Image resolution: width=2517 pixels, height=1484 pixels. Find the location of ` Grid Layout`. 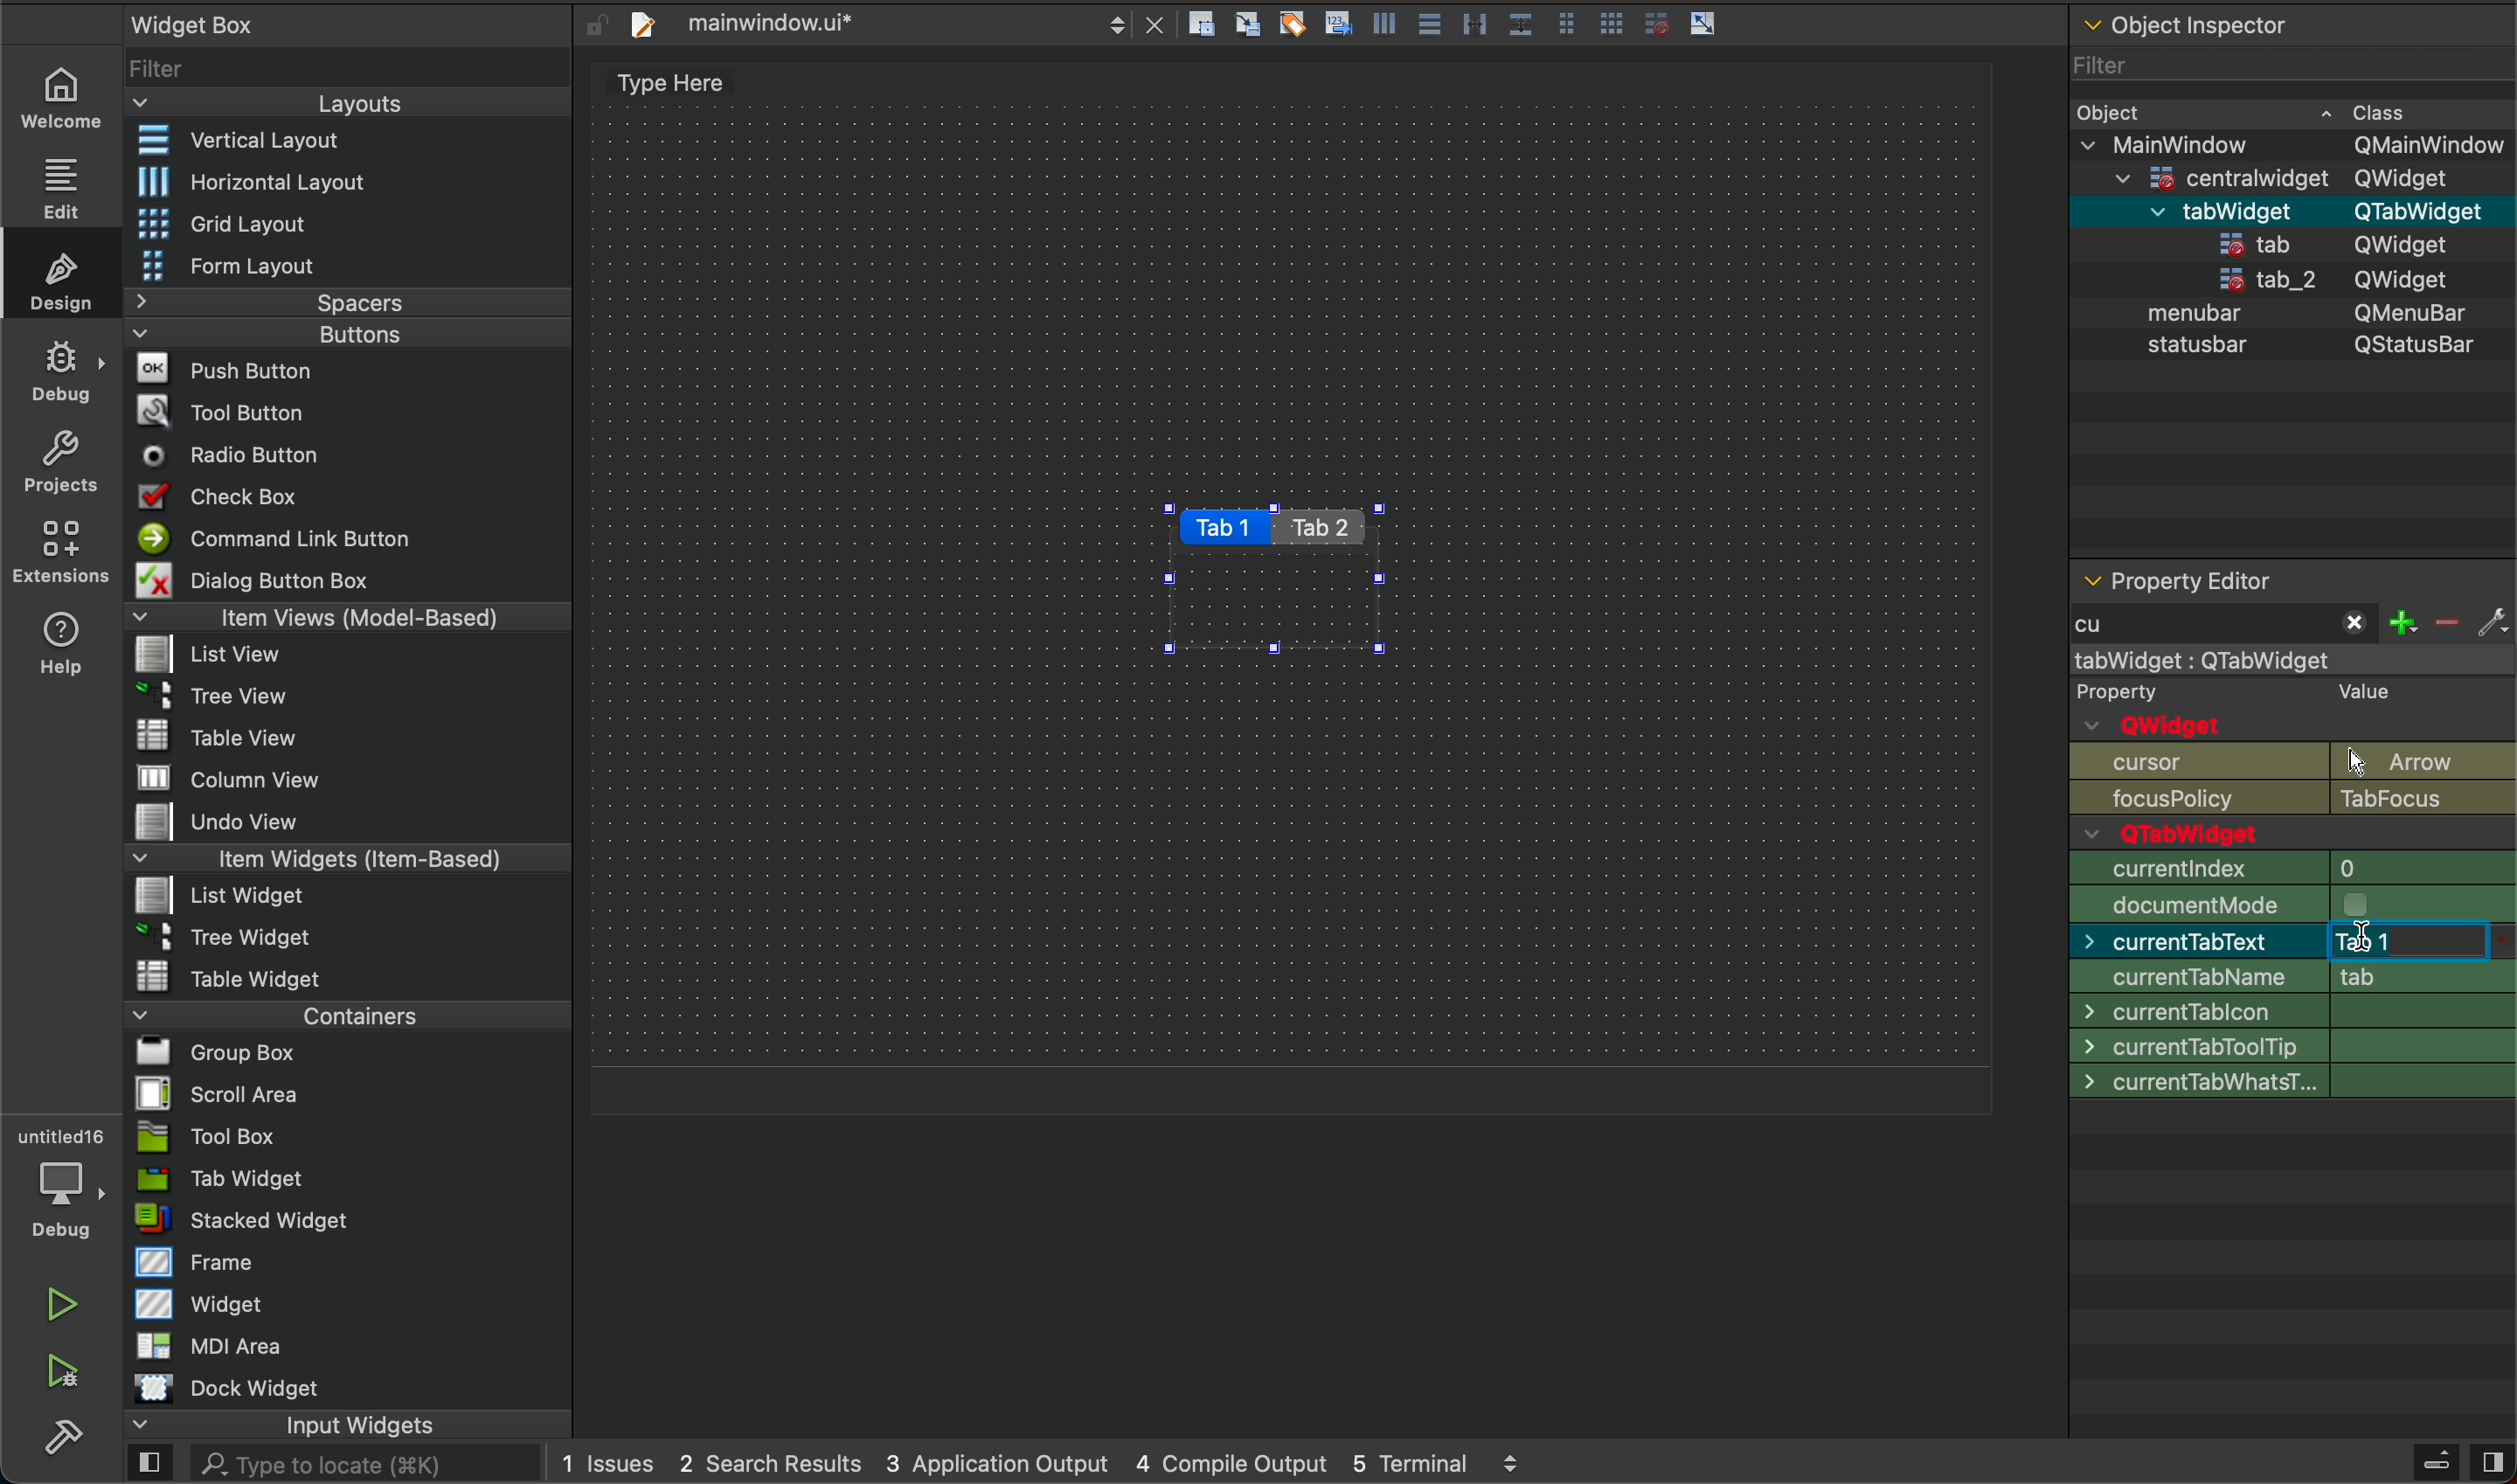

 Grid Layout is located at coordinates (212, 223).